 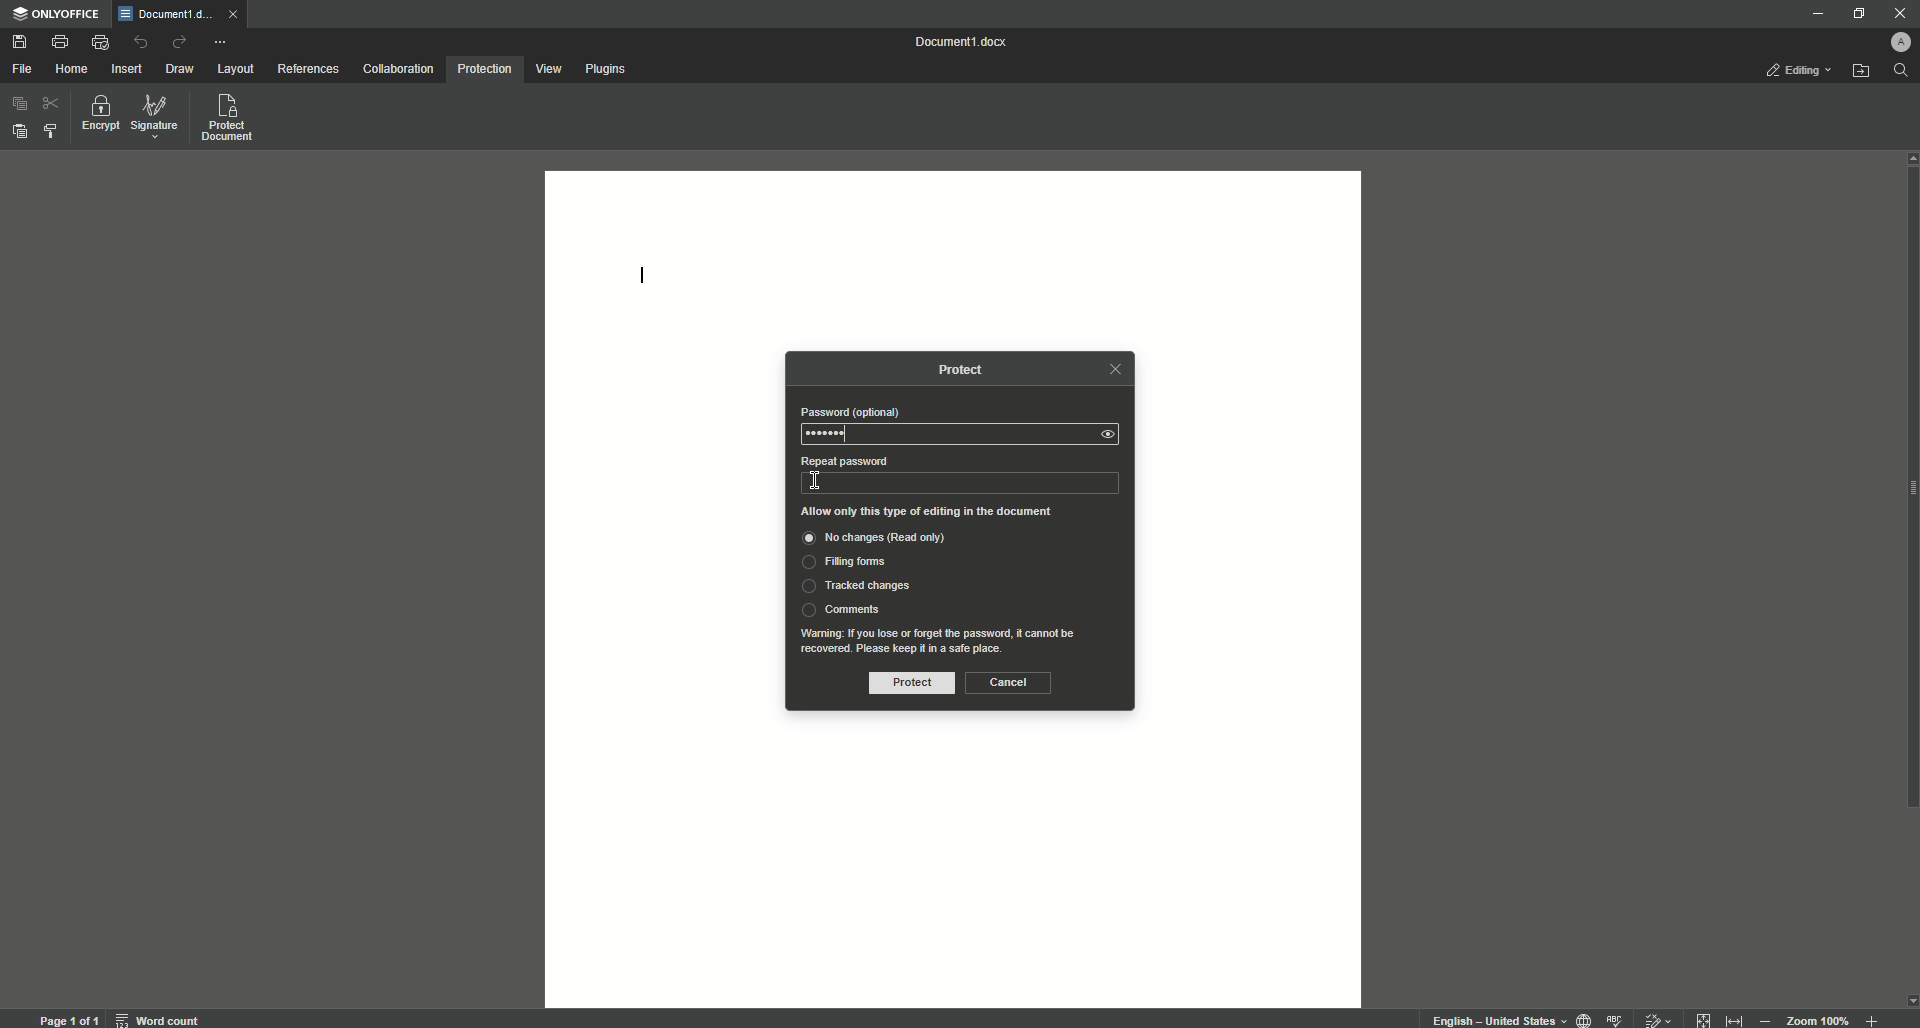 What do you see at coordinates (49, 133) in the screenshot?
I see `Select styles` at bounding box center [49, 133].